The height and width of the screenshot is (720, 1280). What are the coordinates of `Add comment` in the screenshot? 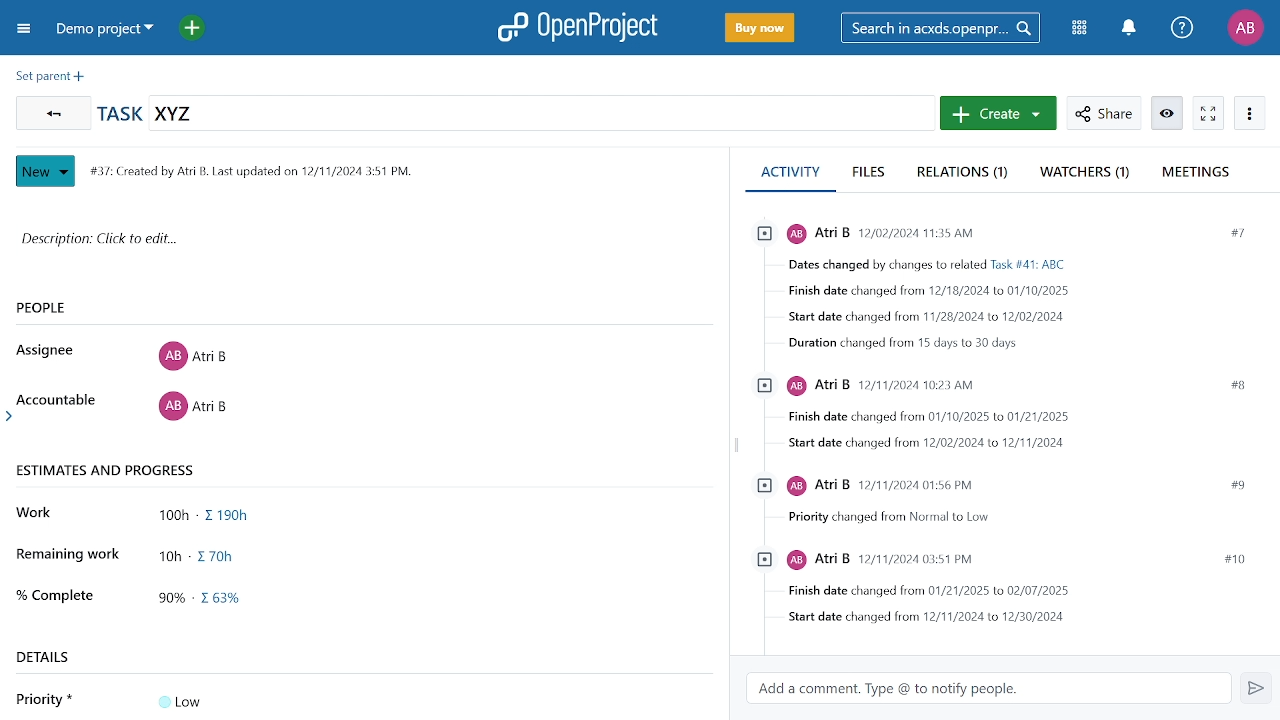 It's located at (991, 690).